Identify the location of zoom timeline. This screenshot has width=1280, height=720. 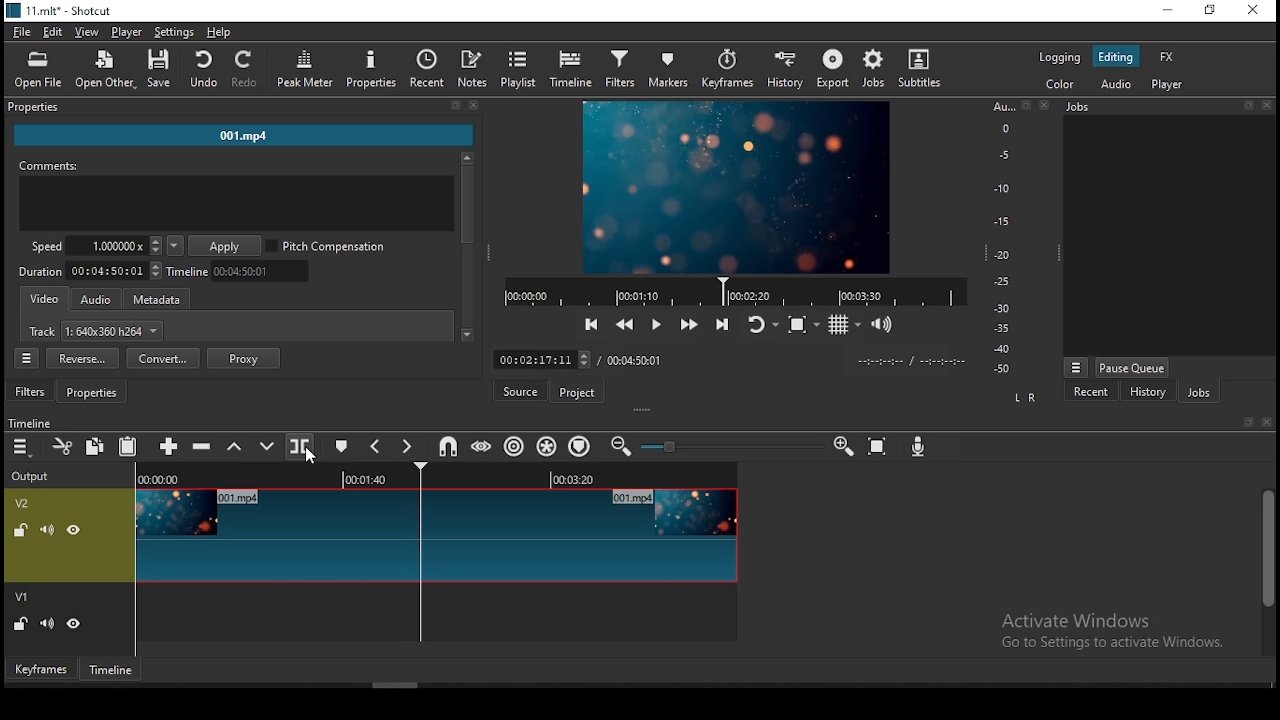
(845, 444).